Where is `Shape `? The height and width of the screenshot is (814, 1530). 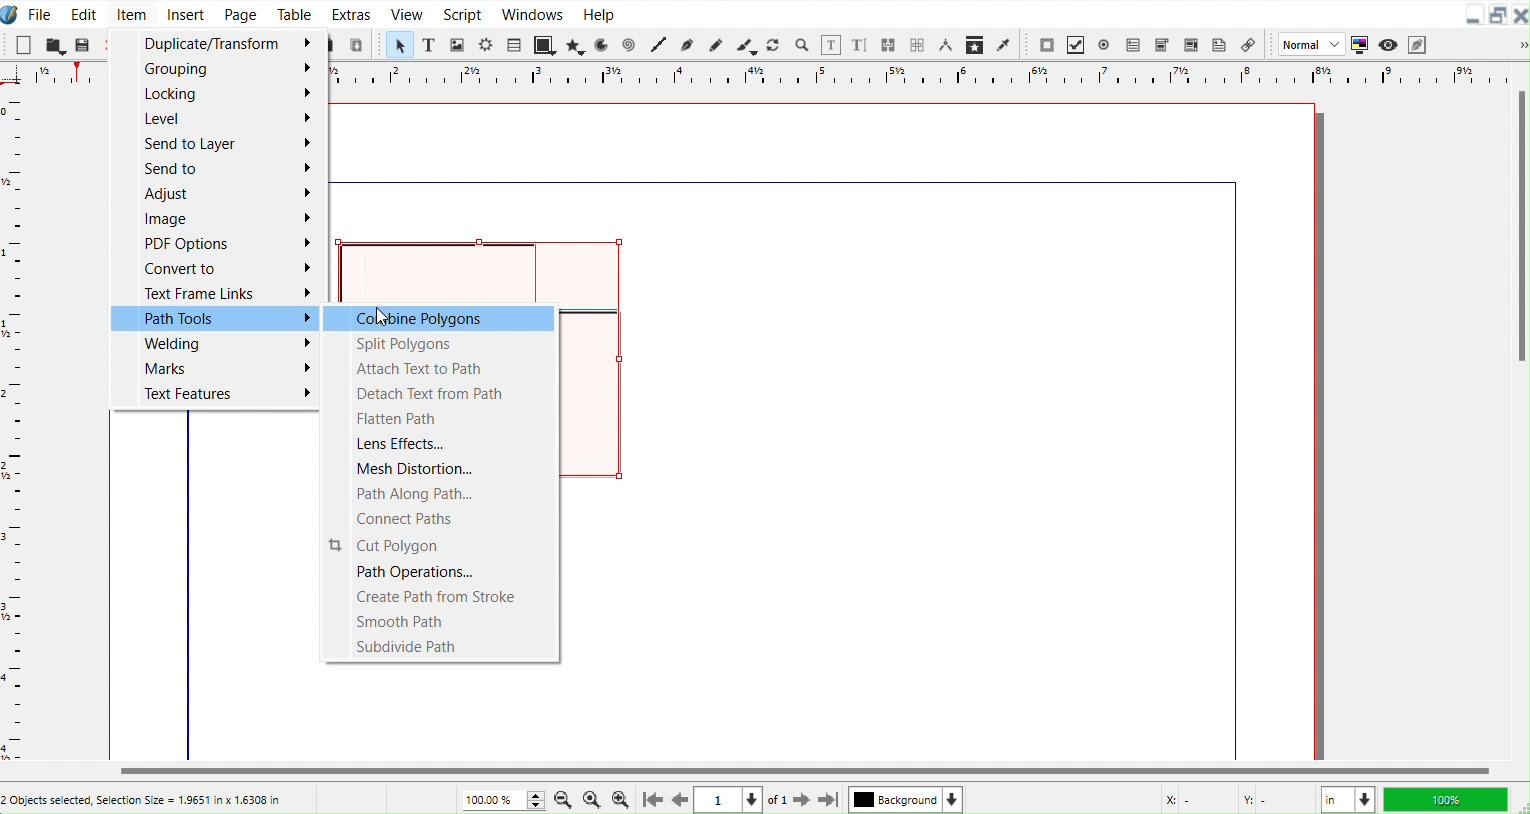
Shape  is located at coordinates (545, 44).